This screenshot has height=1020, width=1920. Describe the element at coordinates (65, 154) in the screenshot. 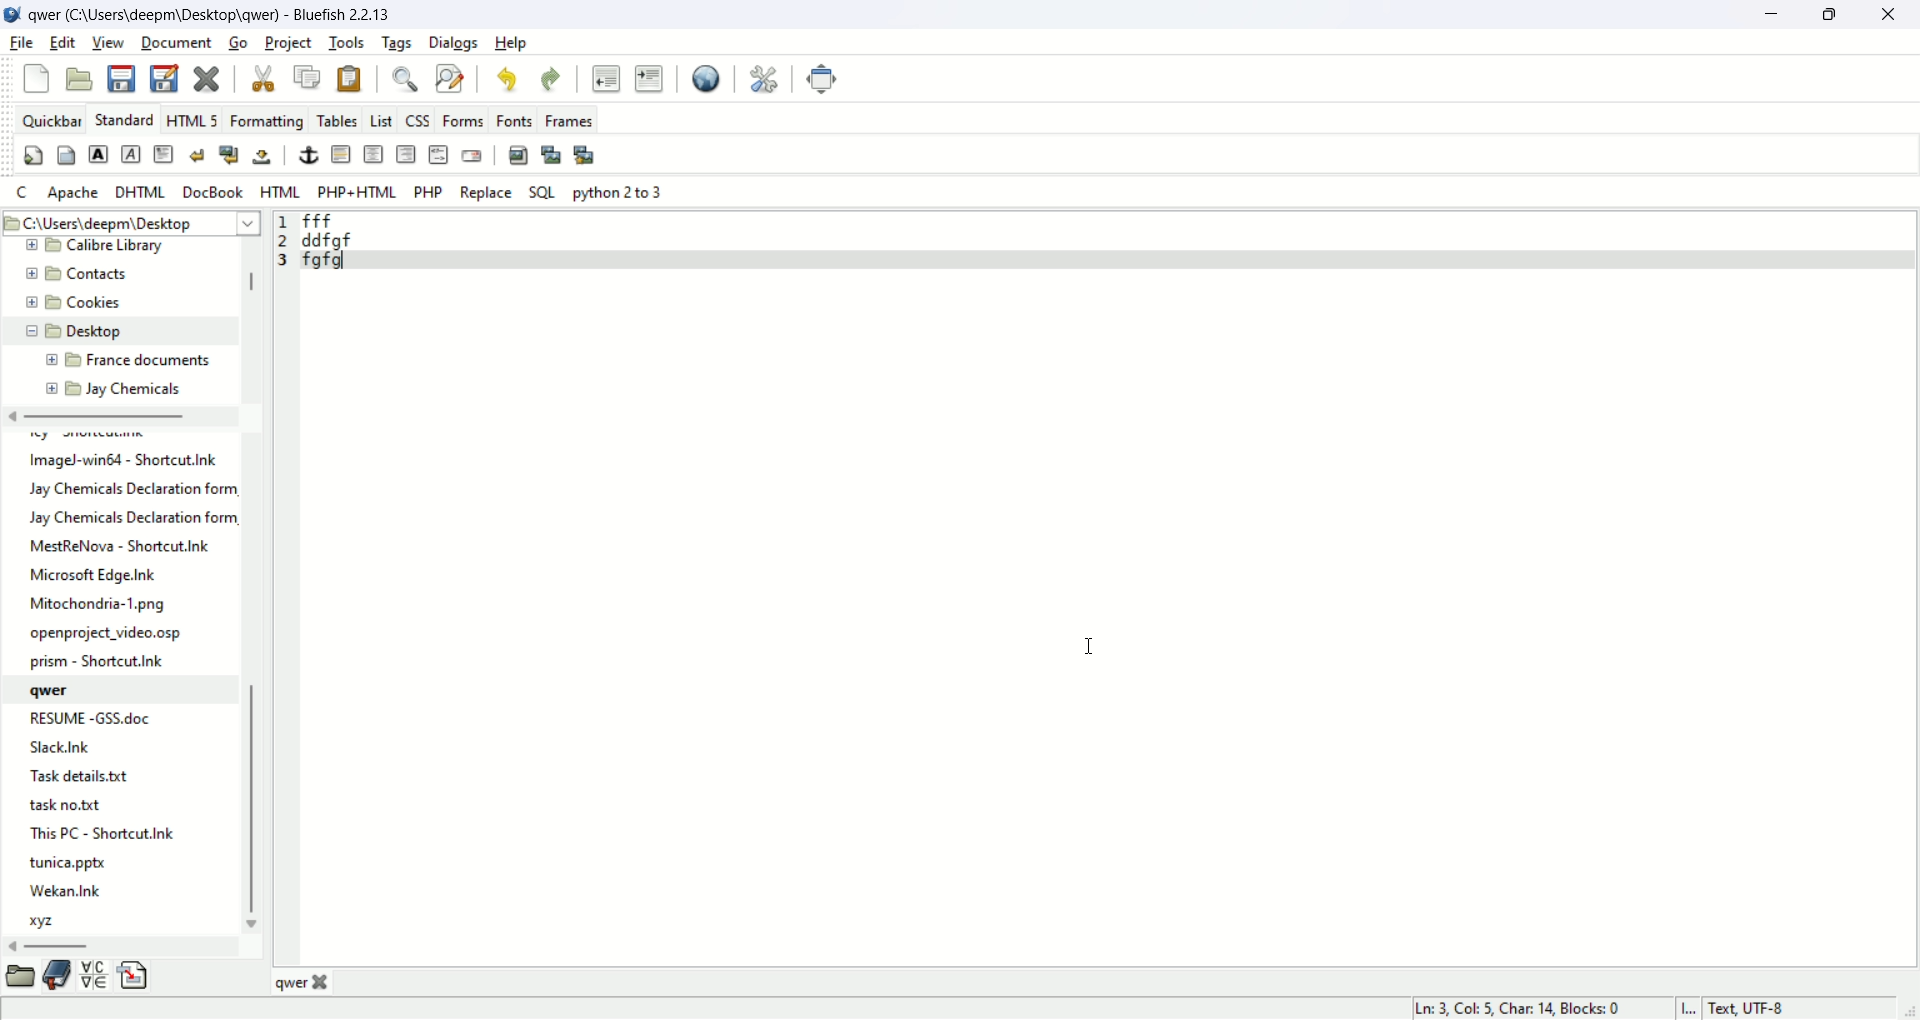

I see `body` at that location.